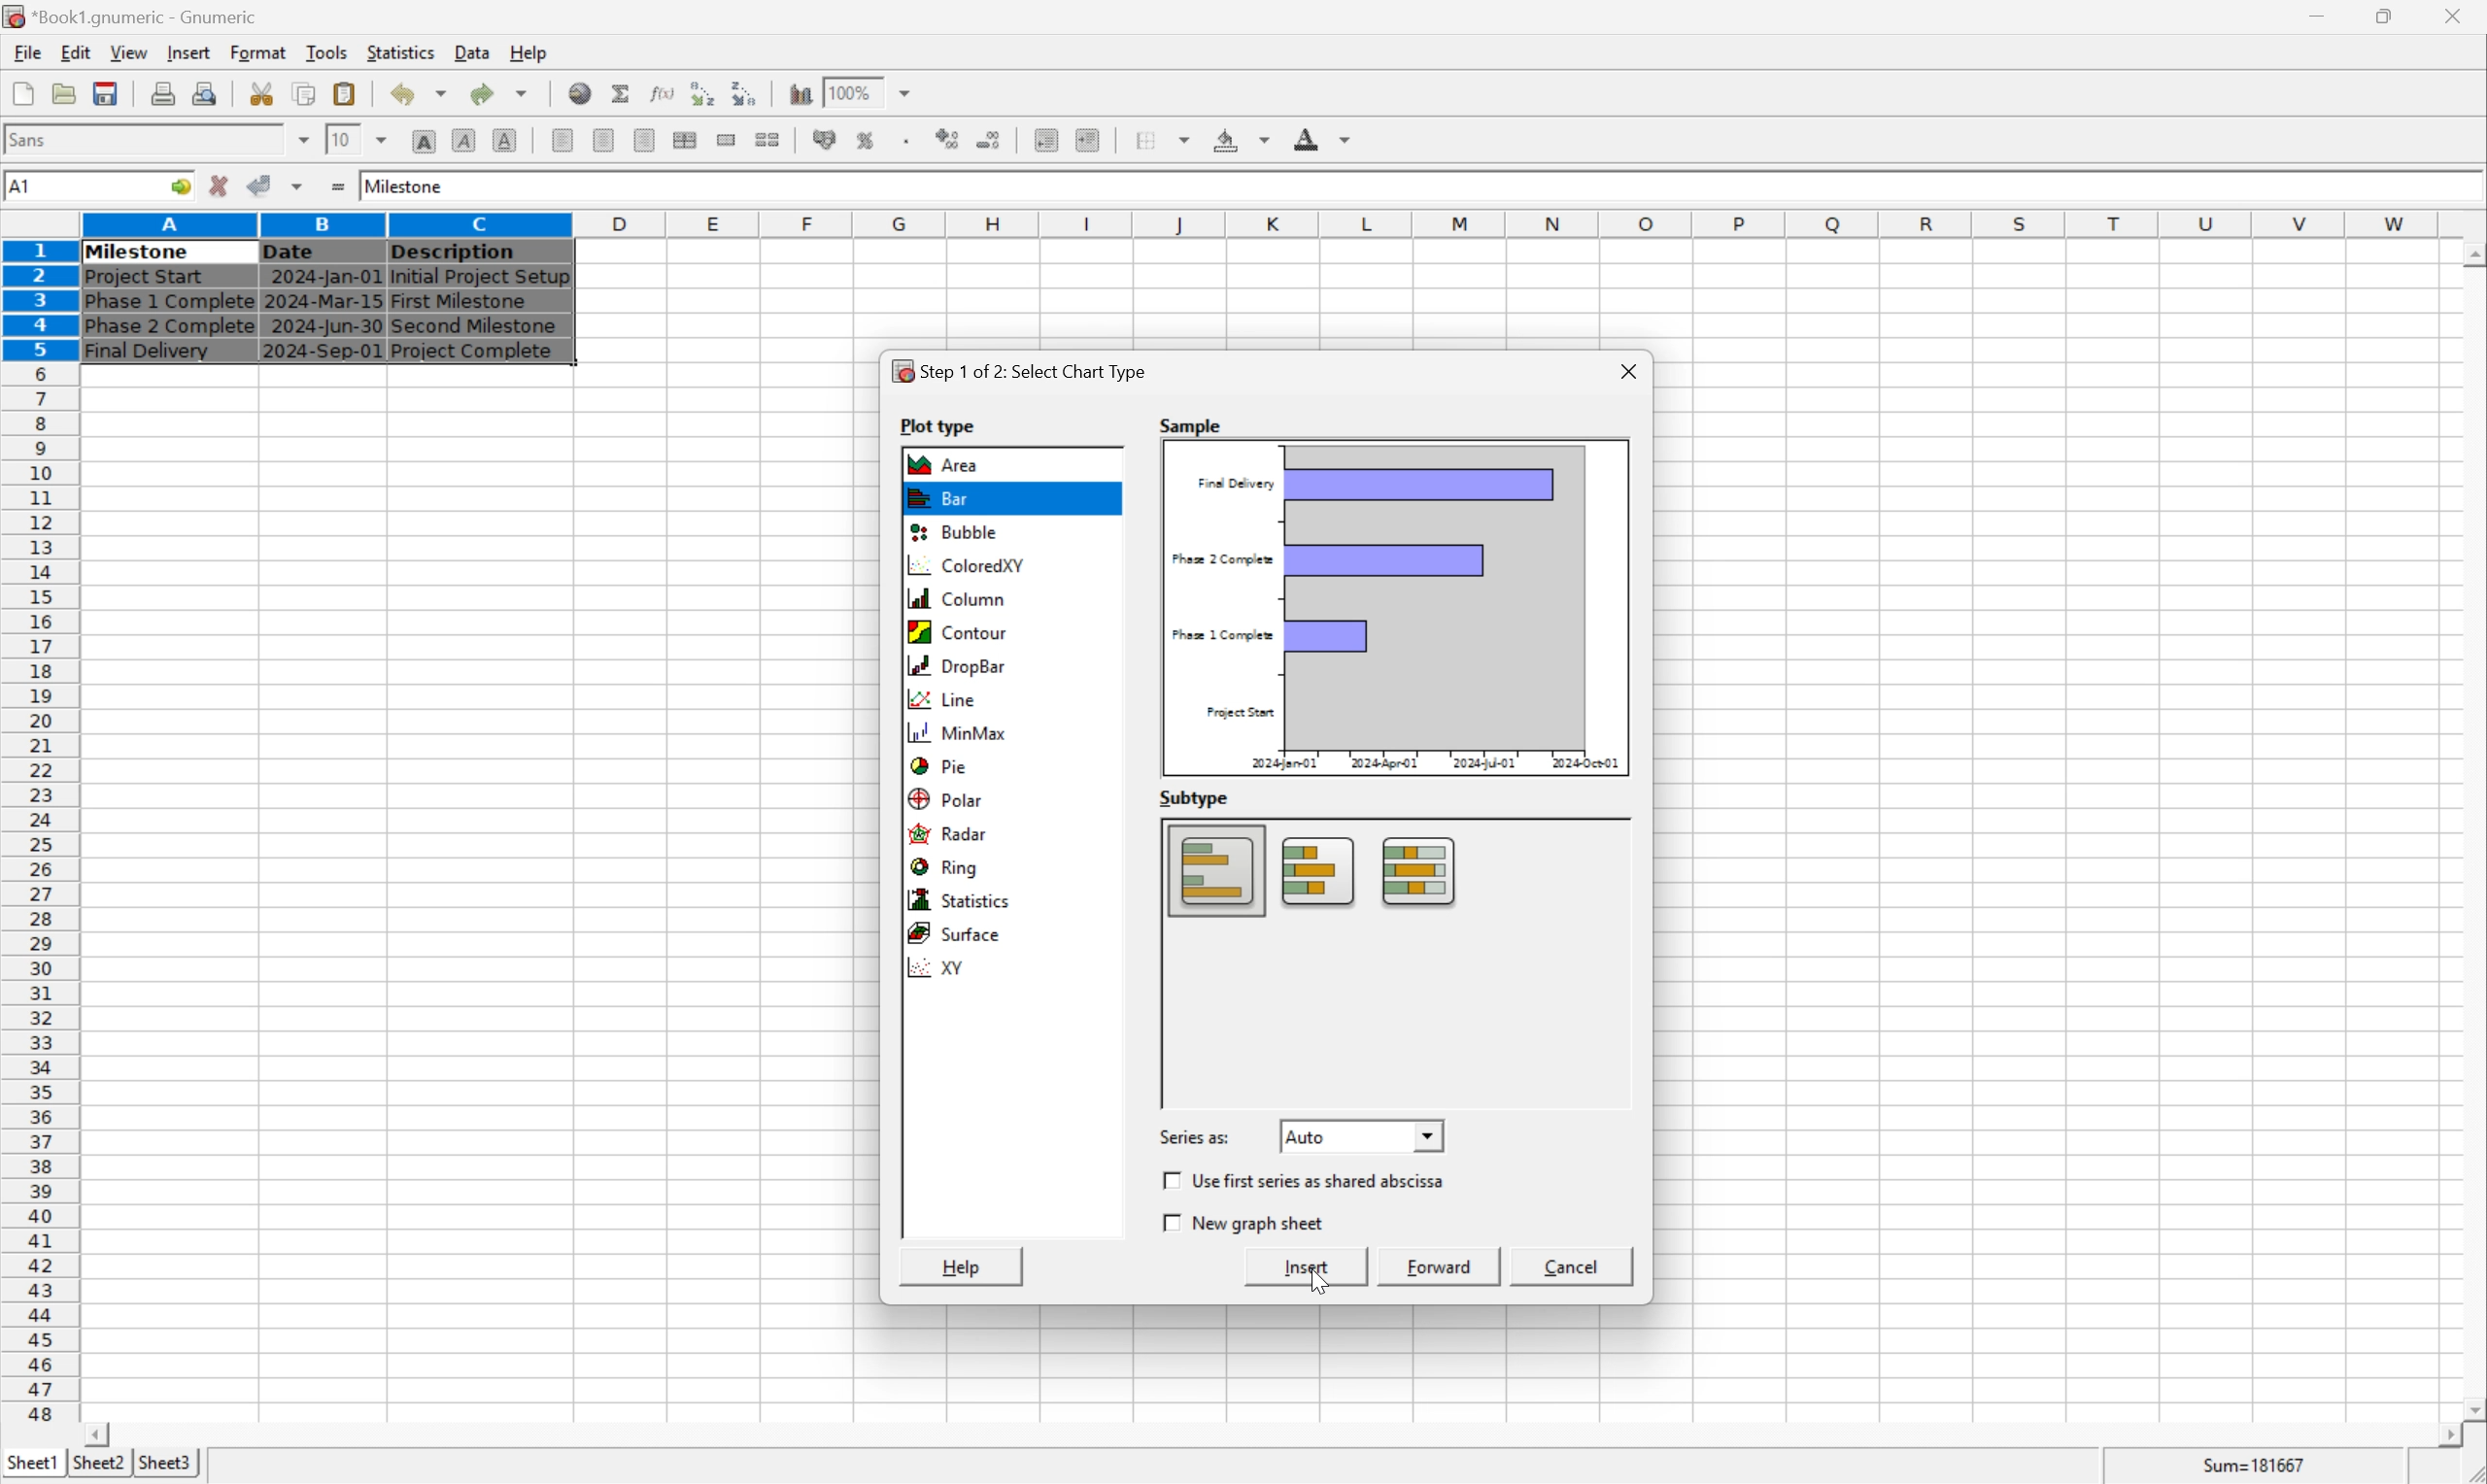 This screenshot has width=2487, height=1484. I want to click on bar, so click(937, 501).